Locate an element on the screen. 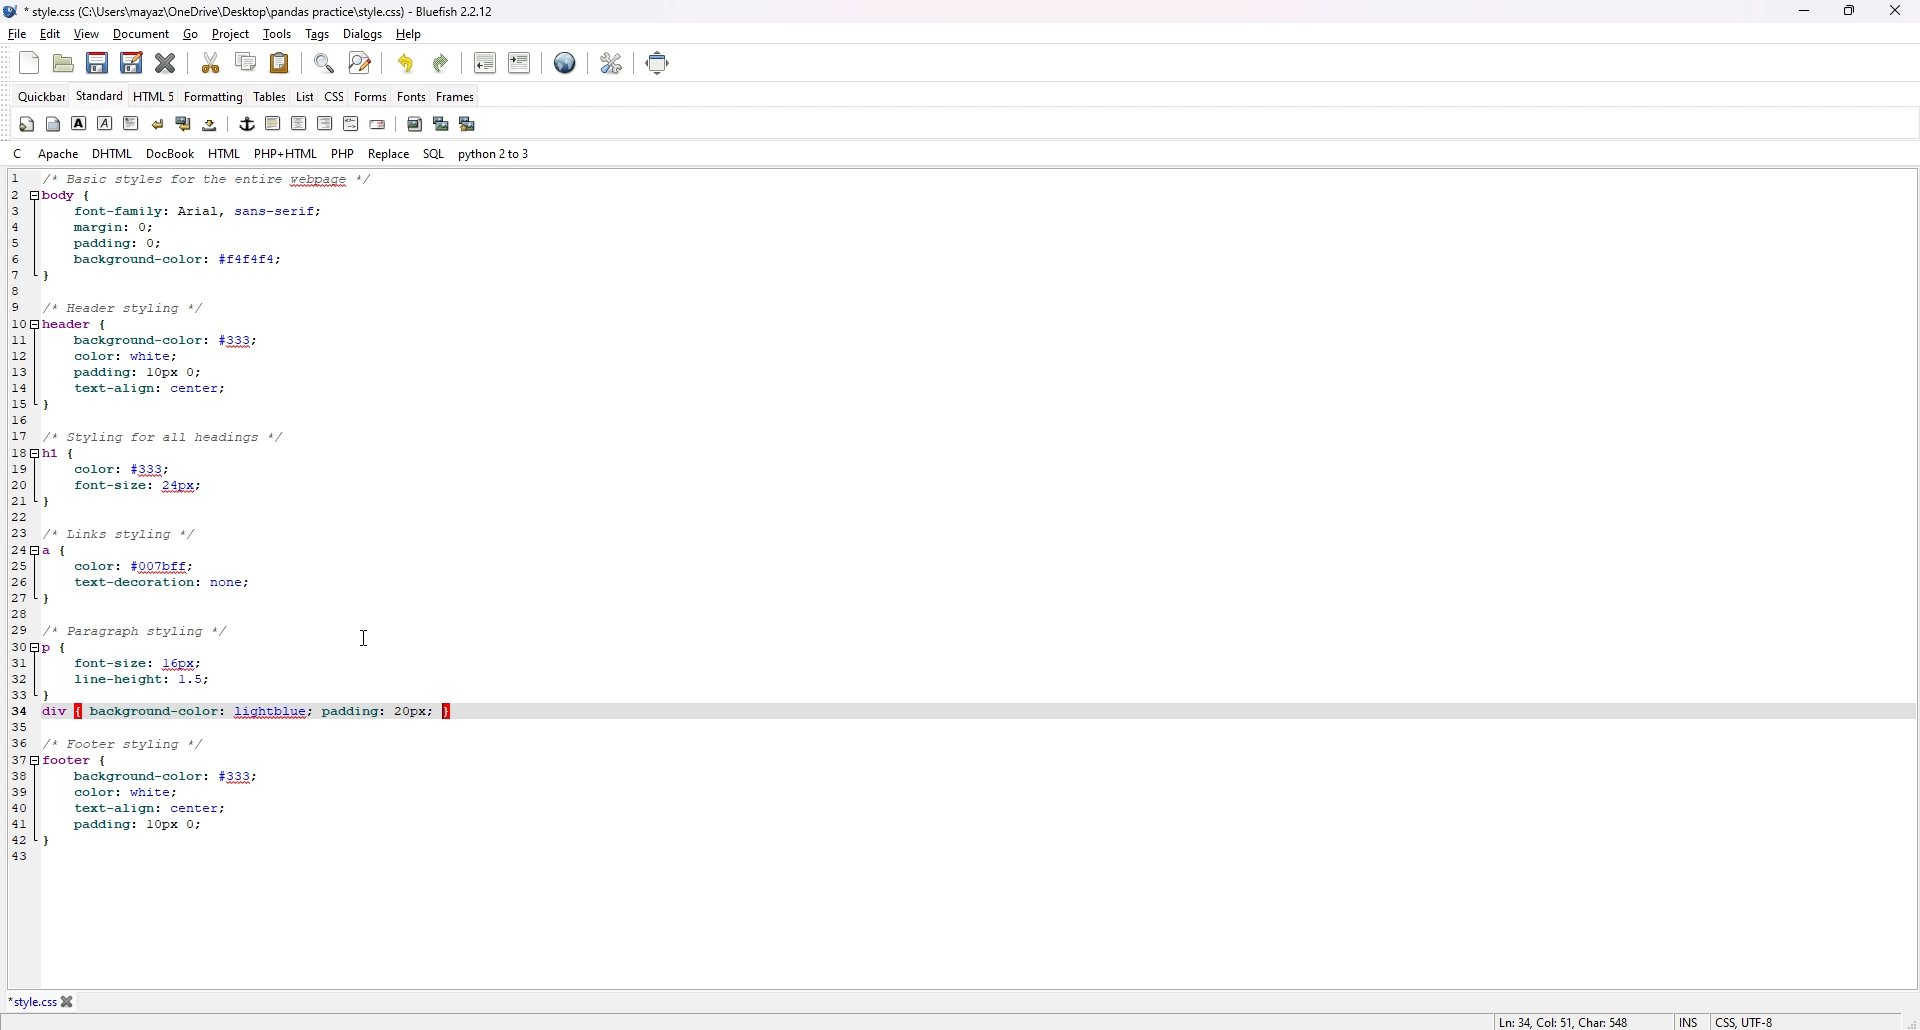  insert image is located at coordinates (417, 124).